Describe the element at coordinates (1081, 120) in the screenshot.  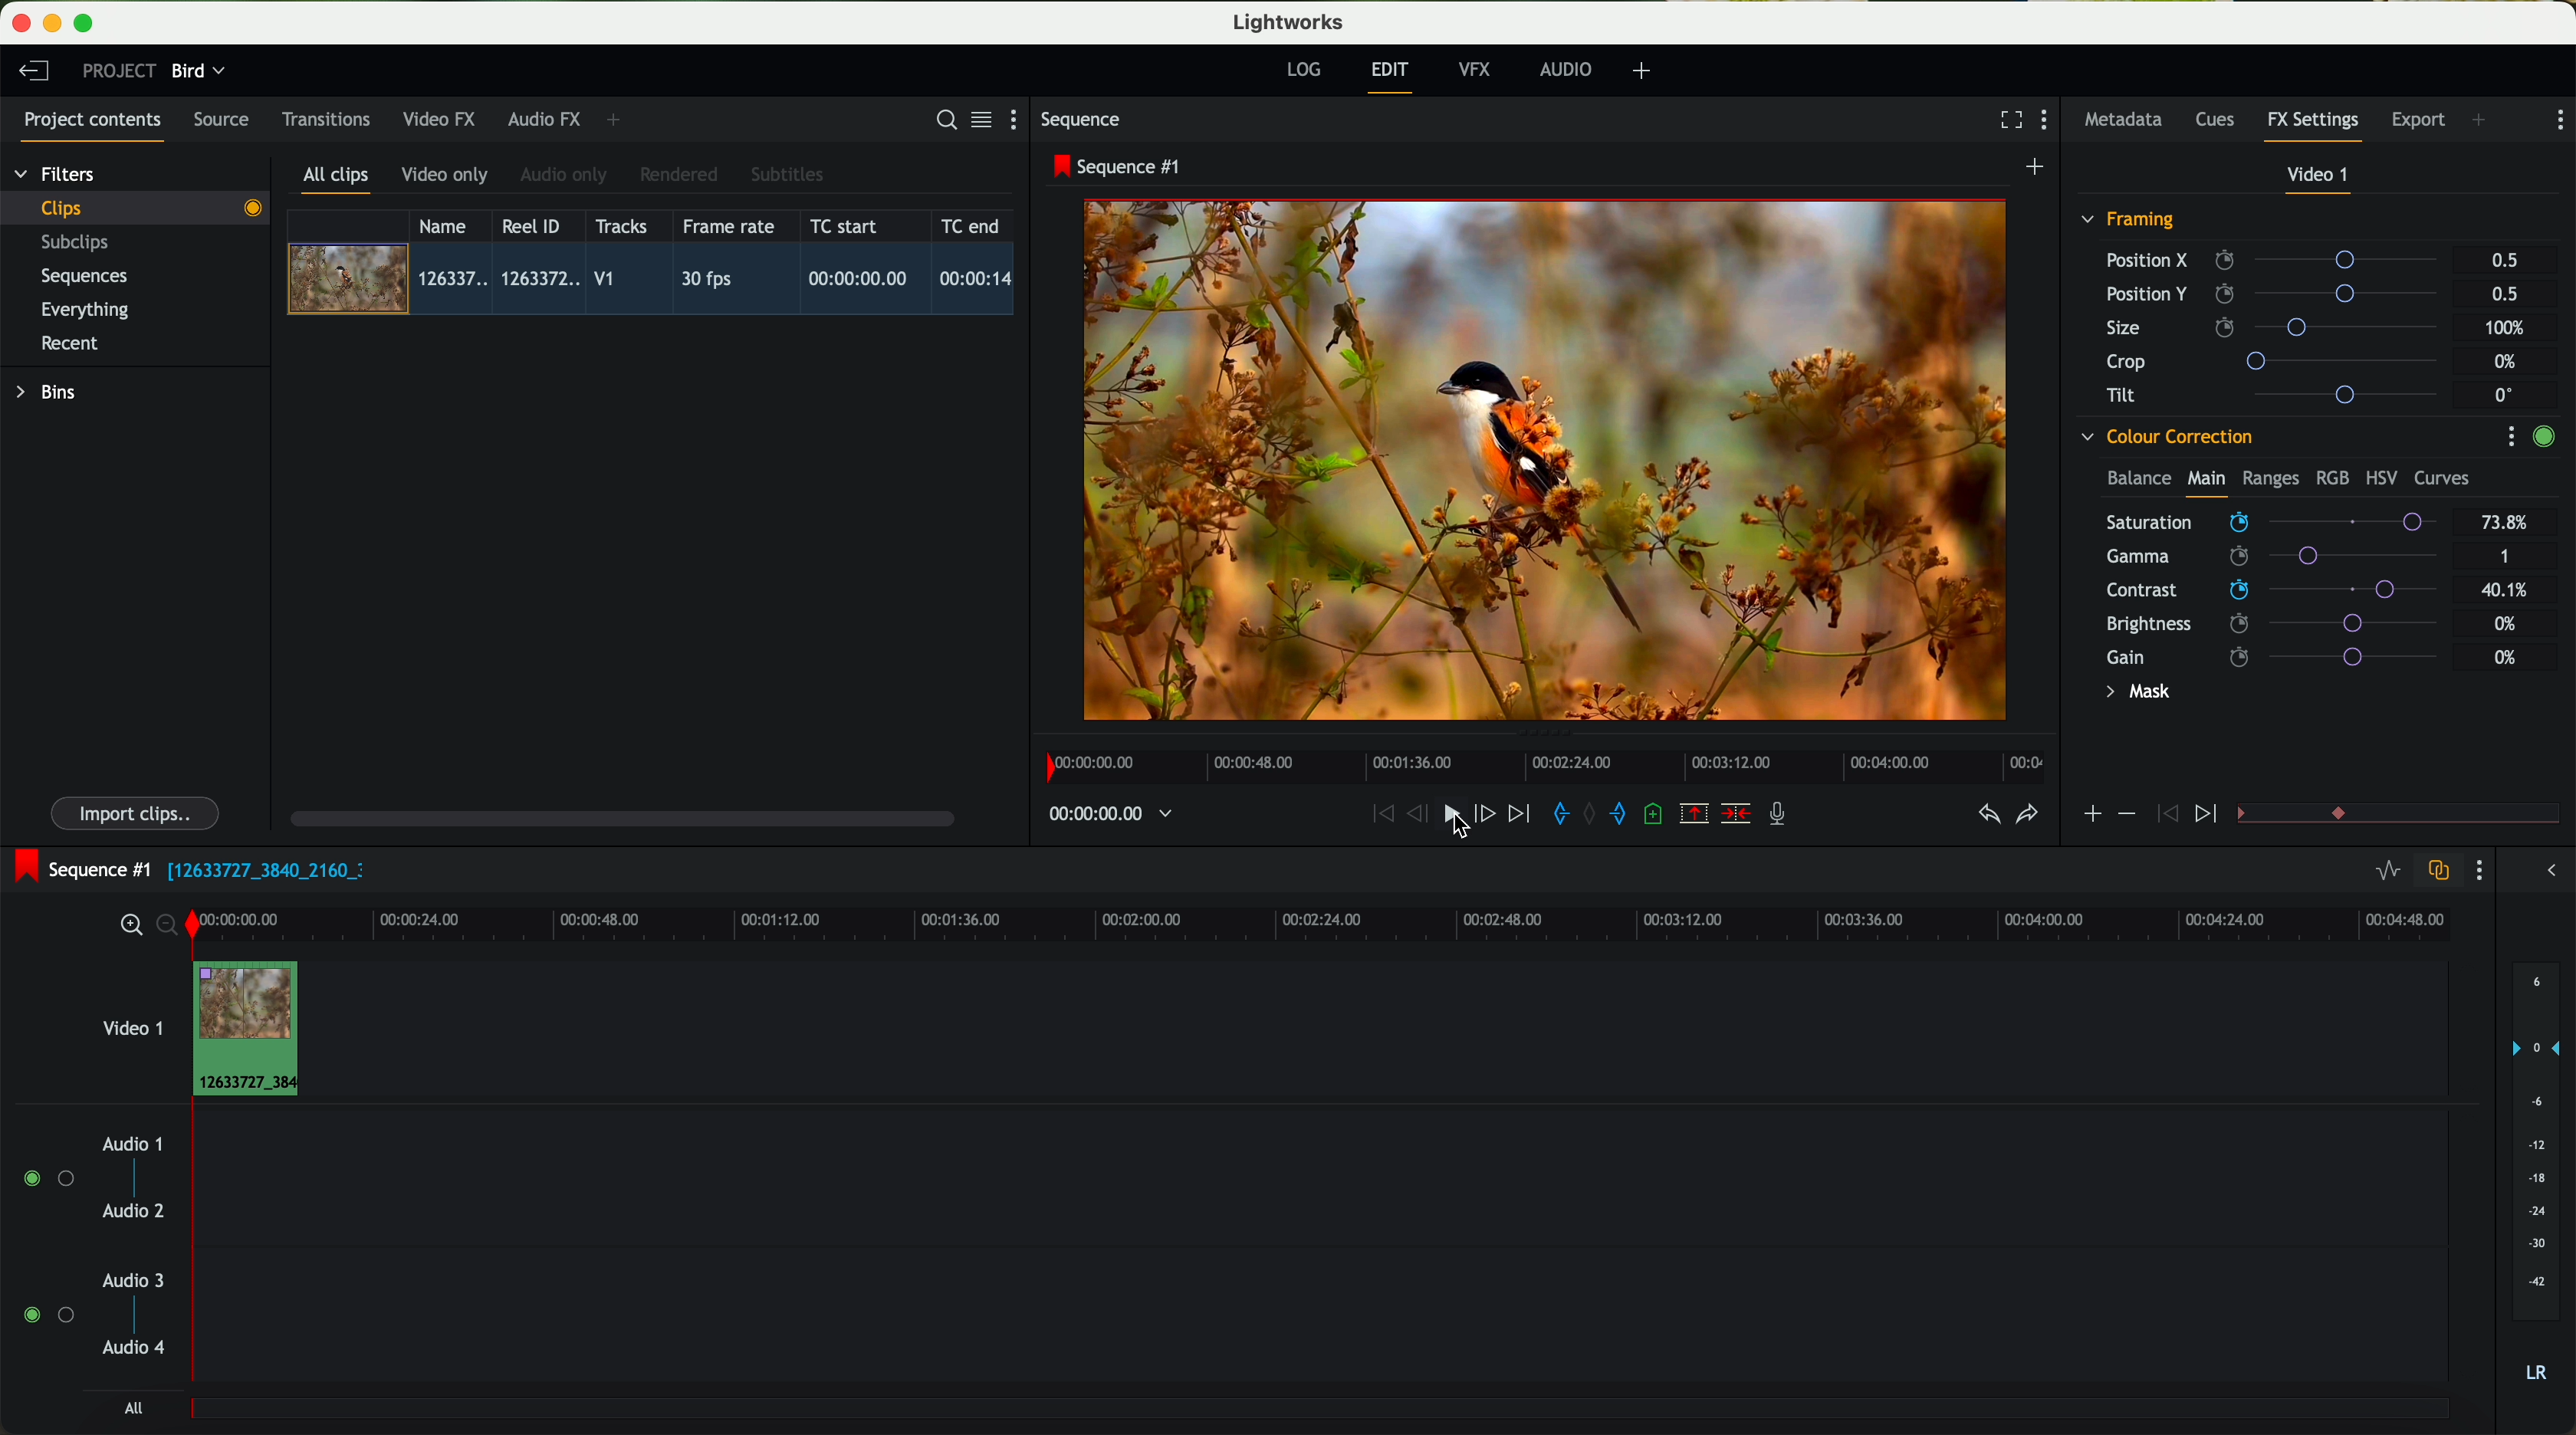
I see `sequence` at that location.